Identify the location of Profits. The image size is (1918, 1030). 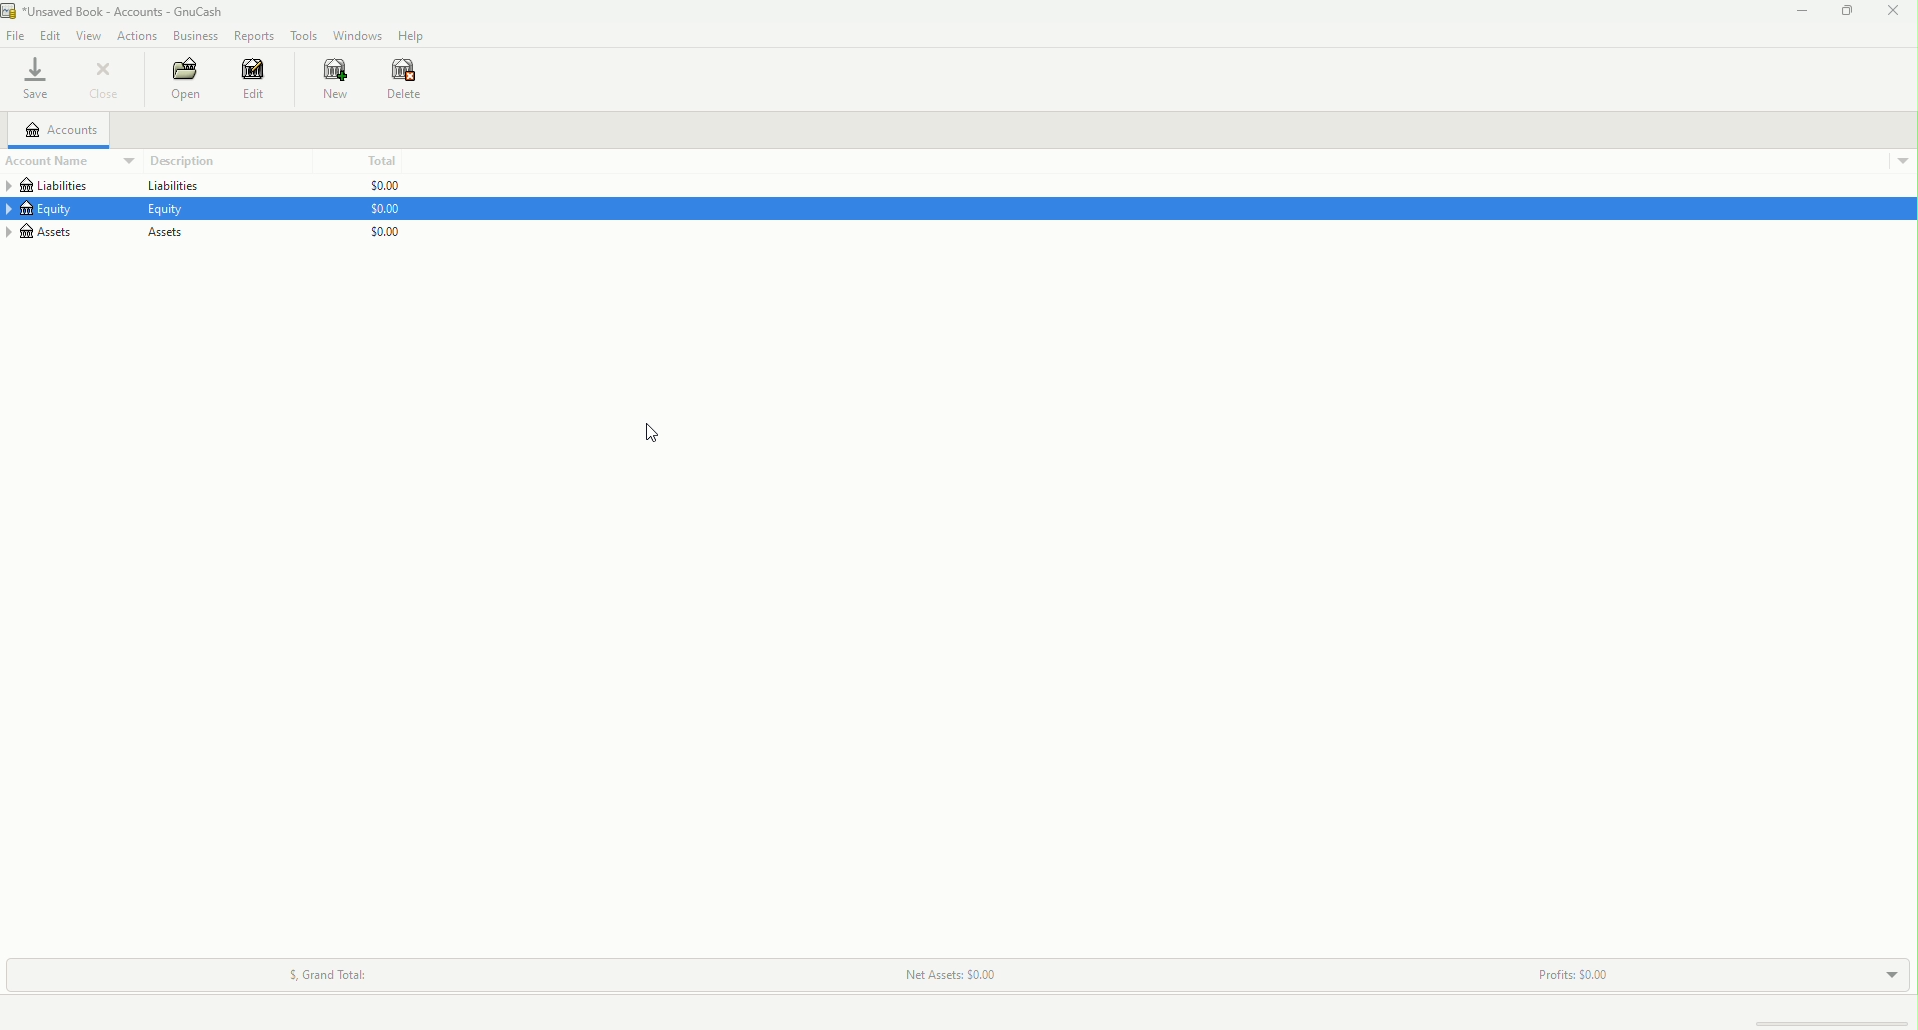
(1573, 971).